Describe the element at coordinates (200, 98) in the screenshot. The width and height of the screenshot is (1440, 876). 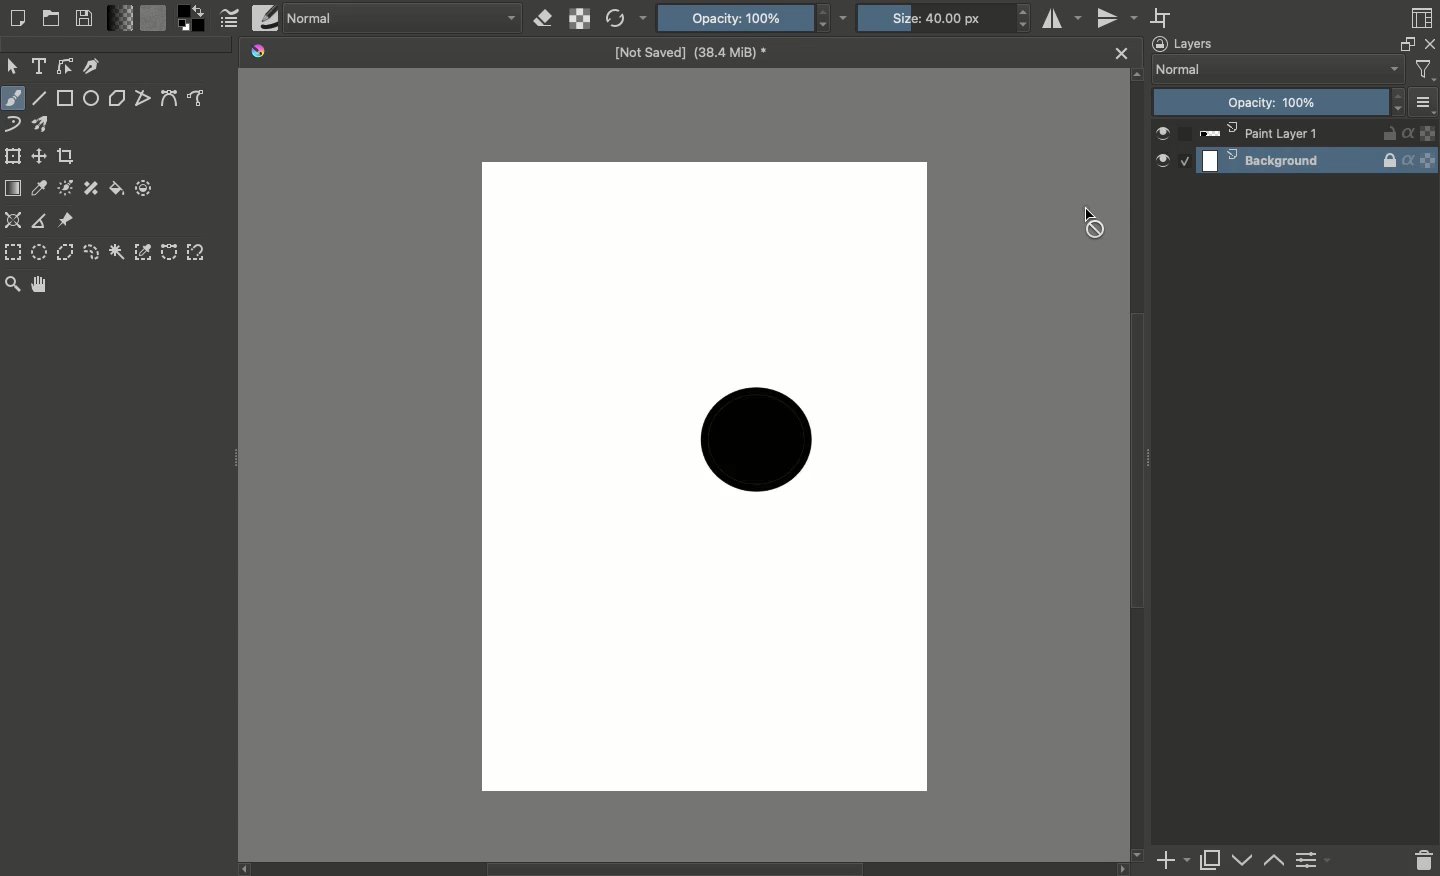
I see `Freehand path` at that location.